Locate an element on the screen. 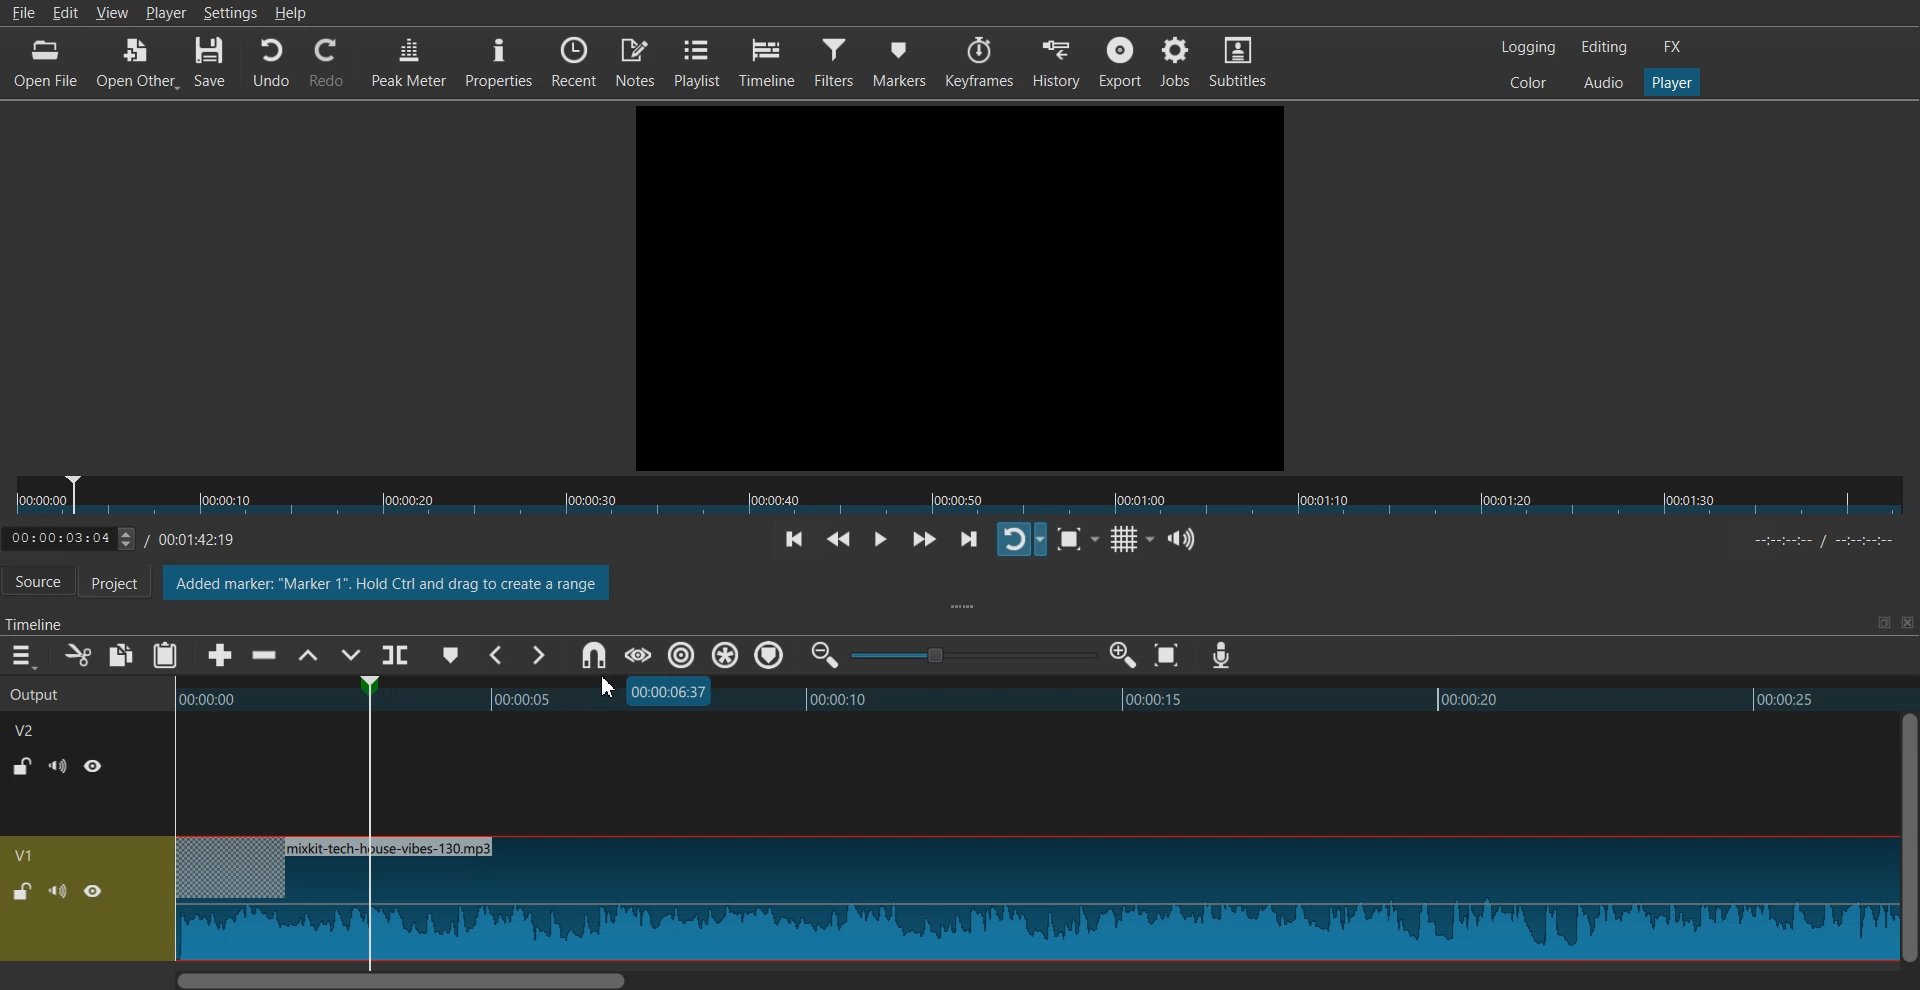 The image size is (1920, 990). Record audio is located at coordinates (1220, 656).